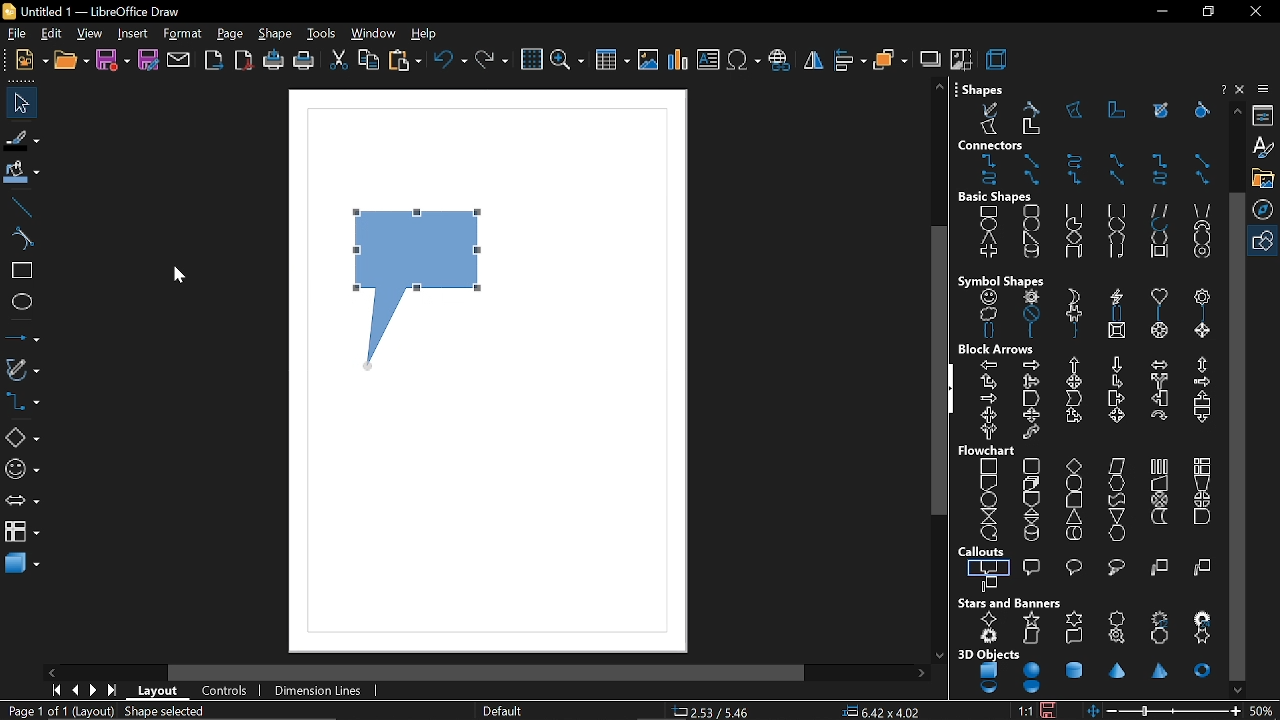  I want to click on ellipse, so click(20, 301).